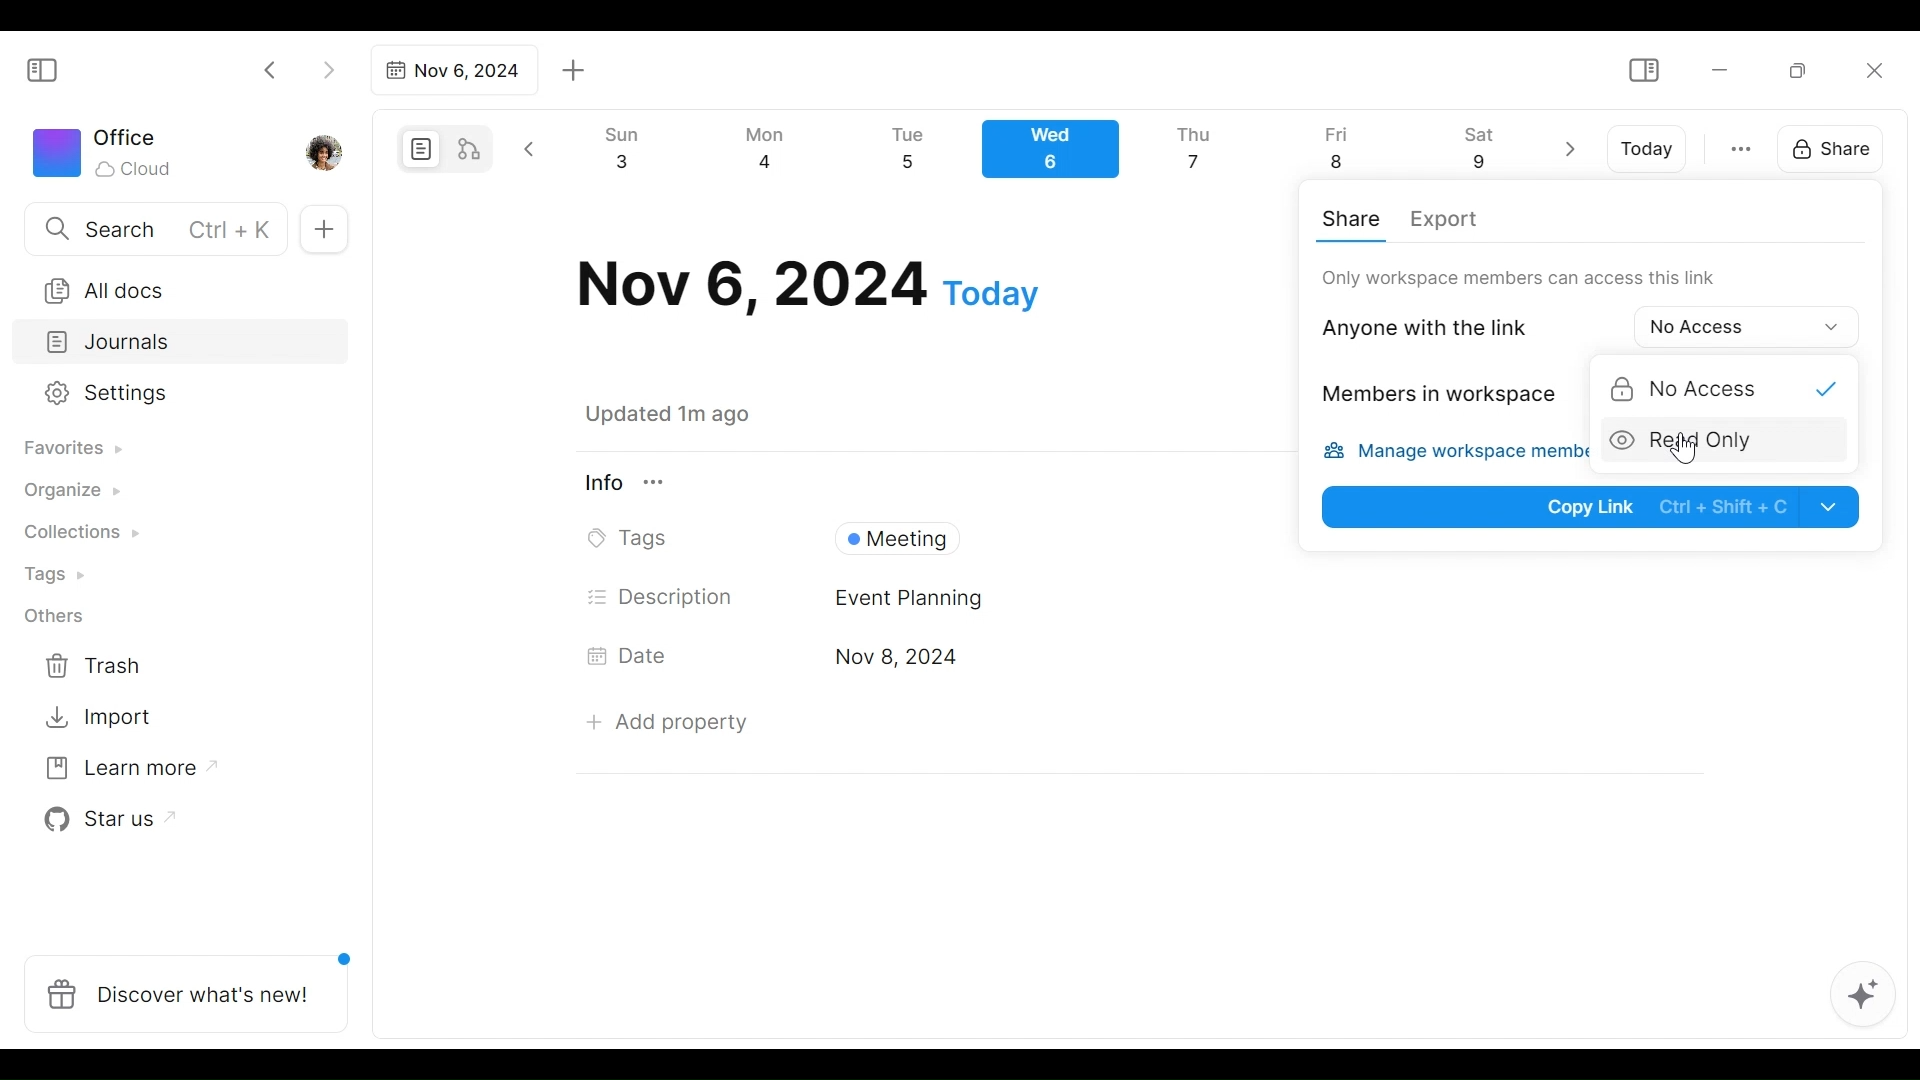 The height and width of the screenshot is (1080, 1920). What do you see at coordinates (418, 149) in the screenshot?
I see `Page mode` at bounding box center [418, 149].